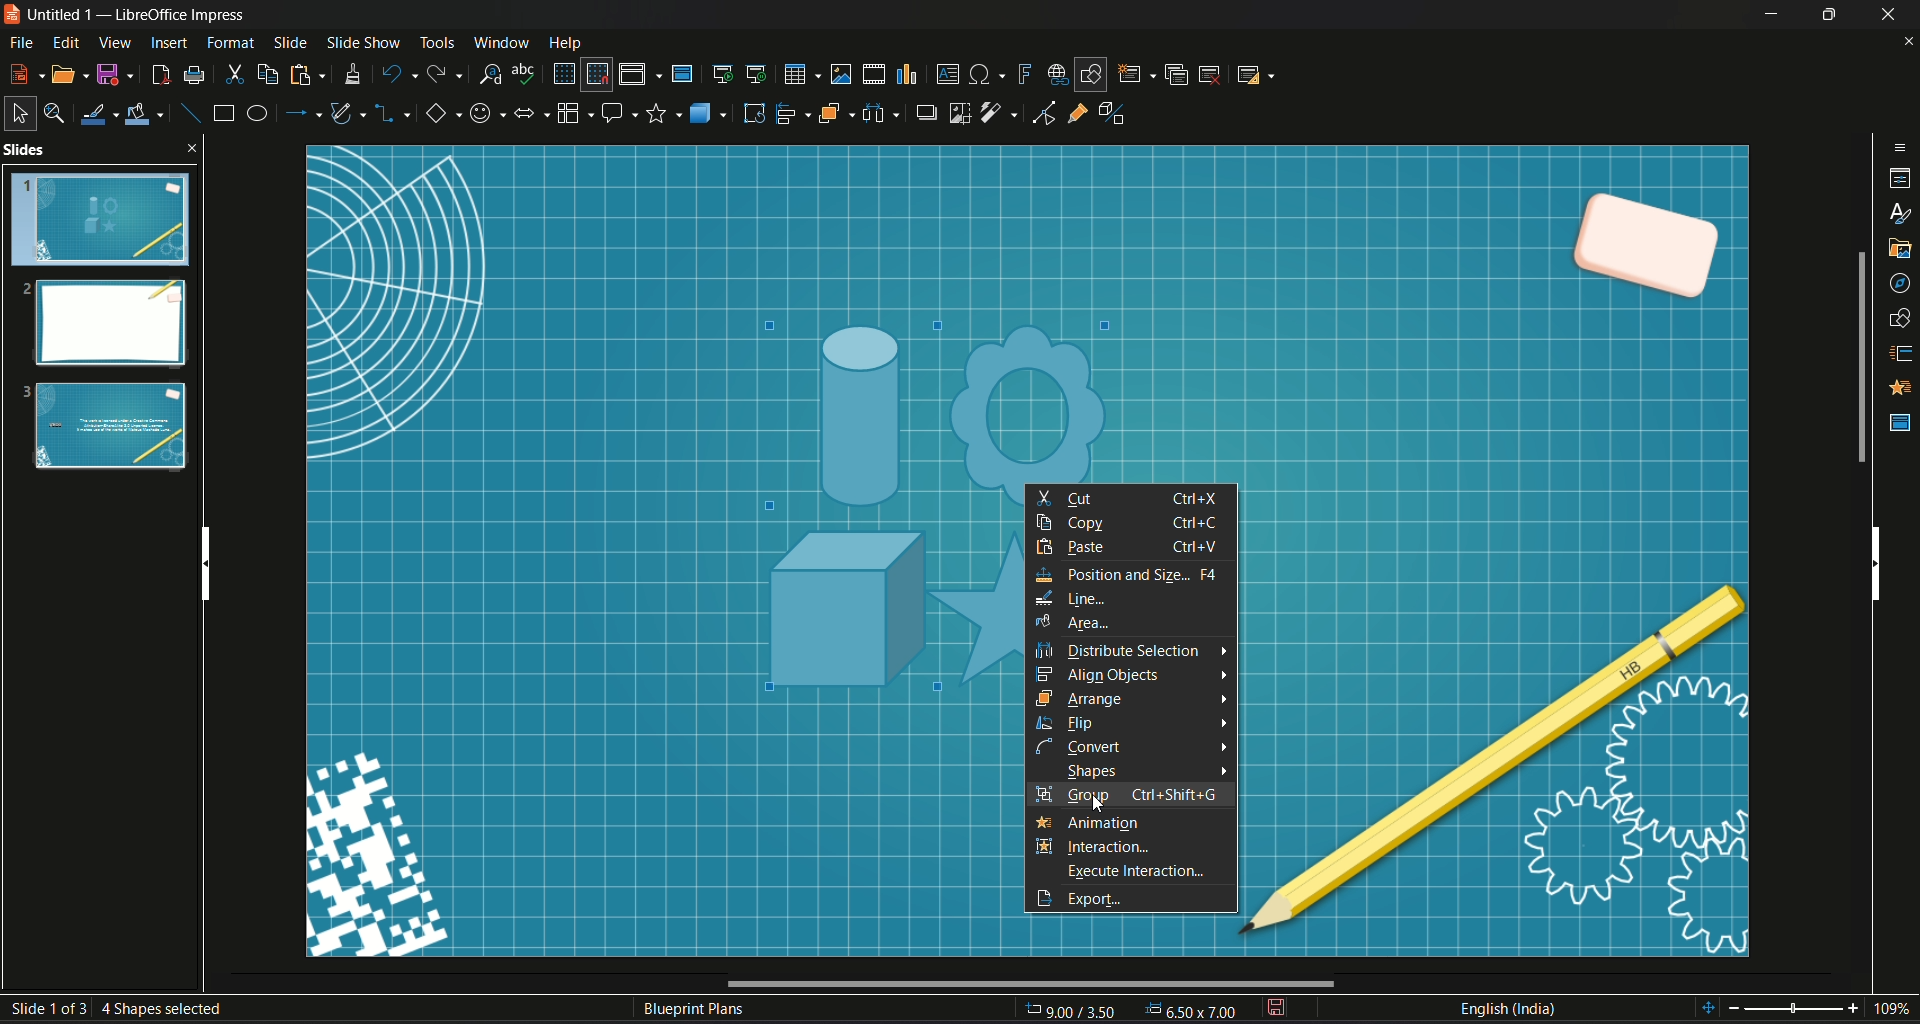 This screenshot has width=1920, height=1024. I want to click on delete slide, so click(1210, 74).